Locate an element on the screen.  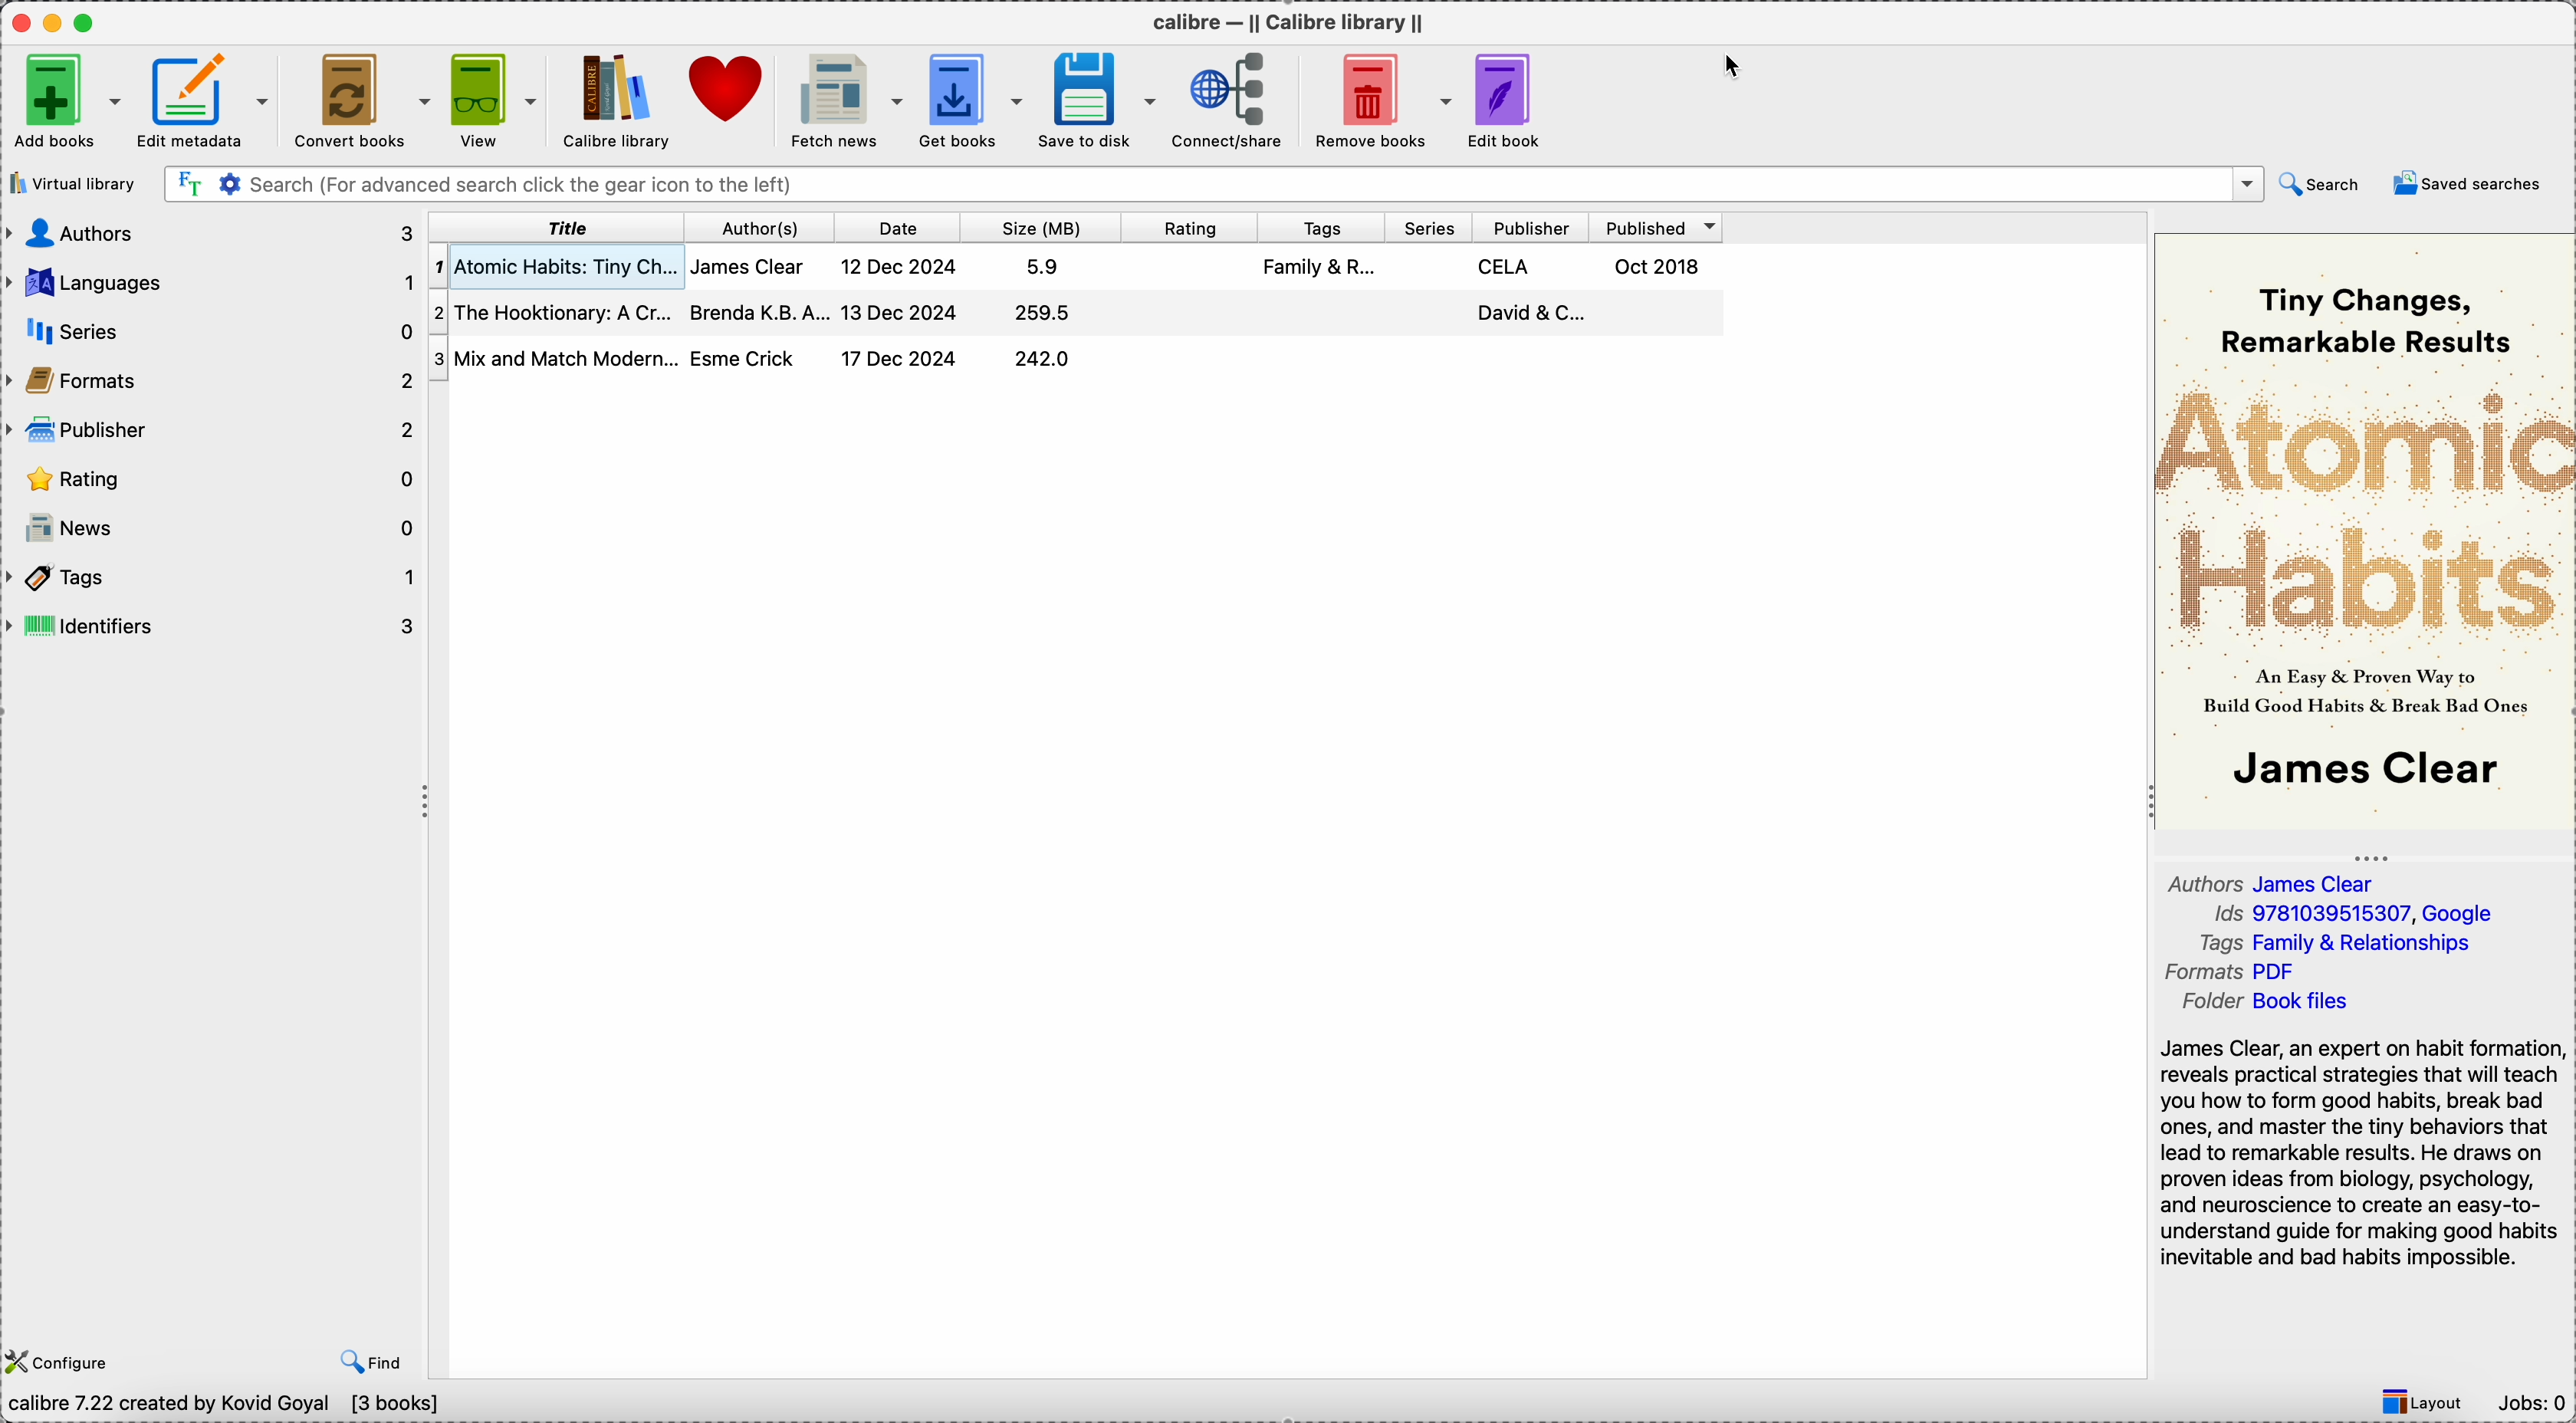
13 Dec 2024 is located at coordinates (904, 311).